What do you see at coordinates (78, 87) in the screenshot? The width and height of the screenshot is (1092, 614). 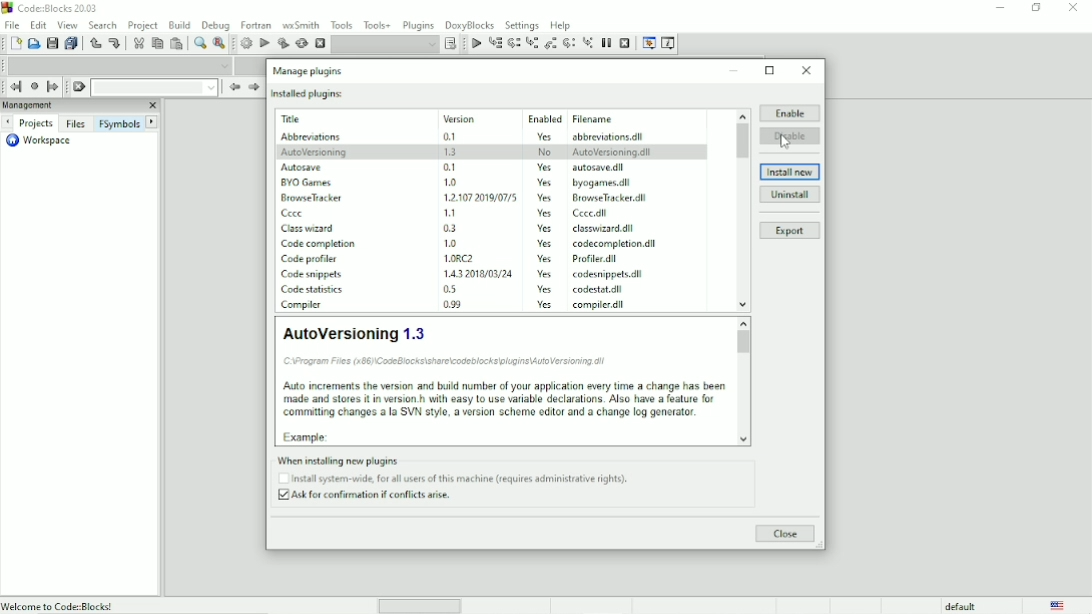 I see `Clear` at bounding box center [78, 87].